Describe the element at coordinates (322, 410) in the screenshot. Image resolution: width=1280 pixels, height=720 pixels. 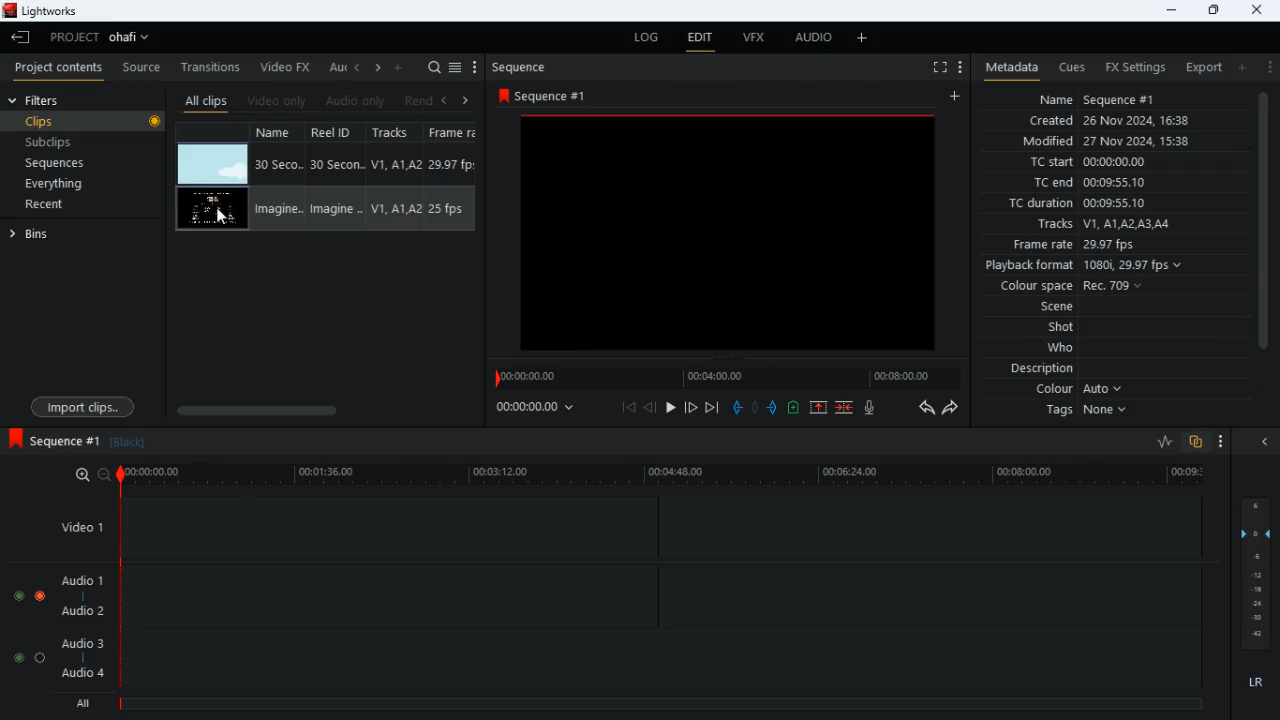
I see `scroll` at that location.